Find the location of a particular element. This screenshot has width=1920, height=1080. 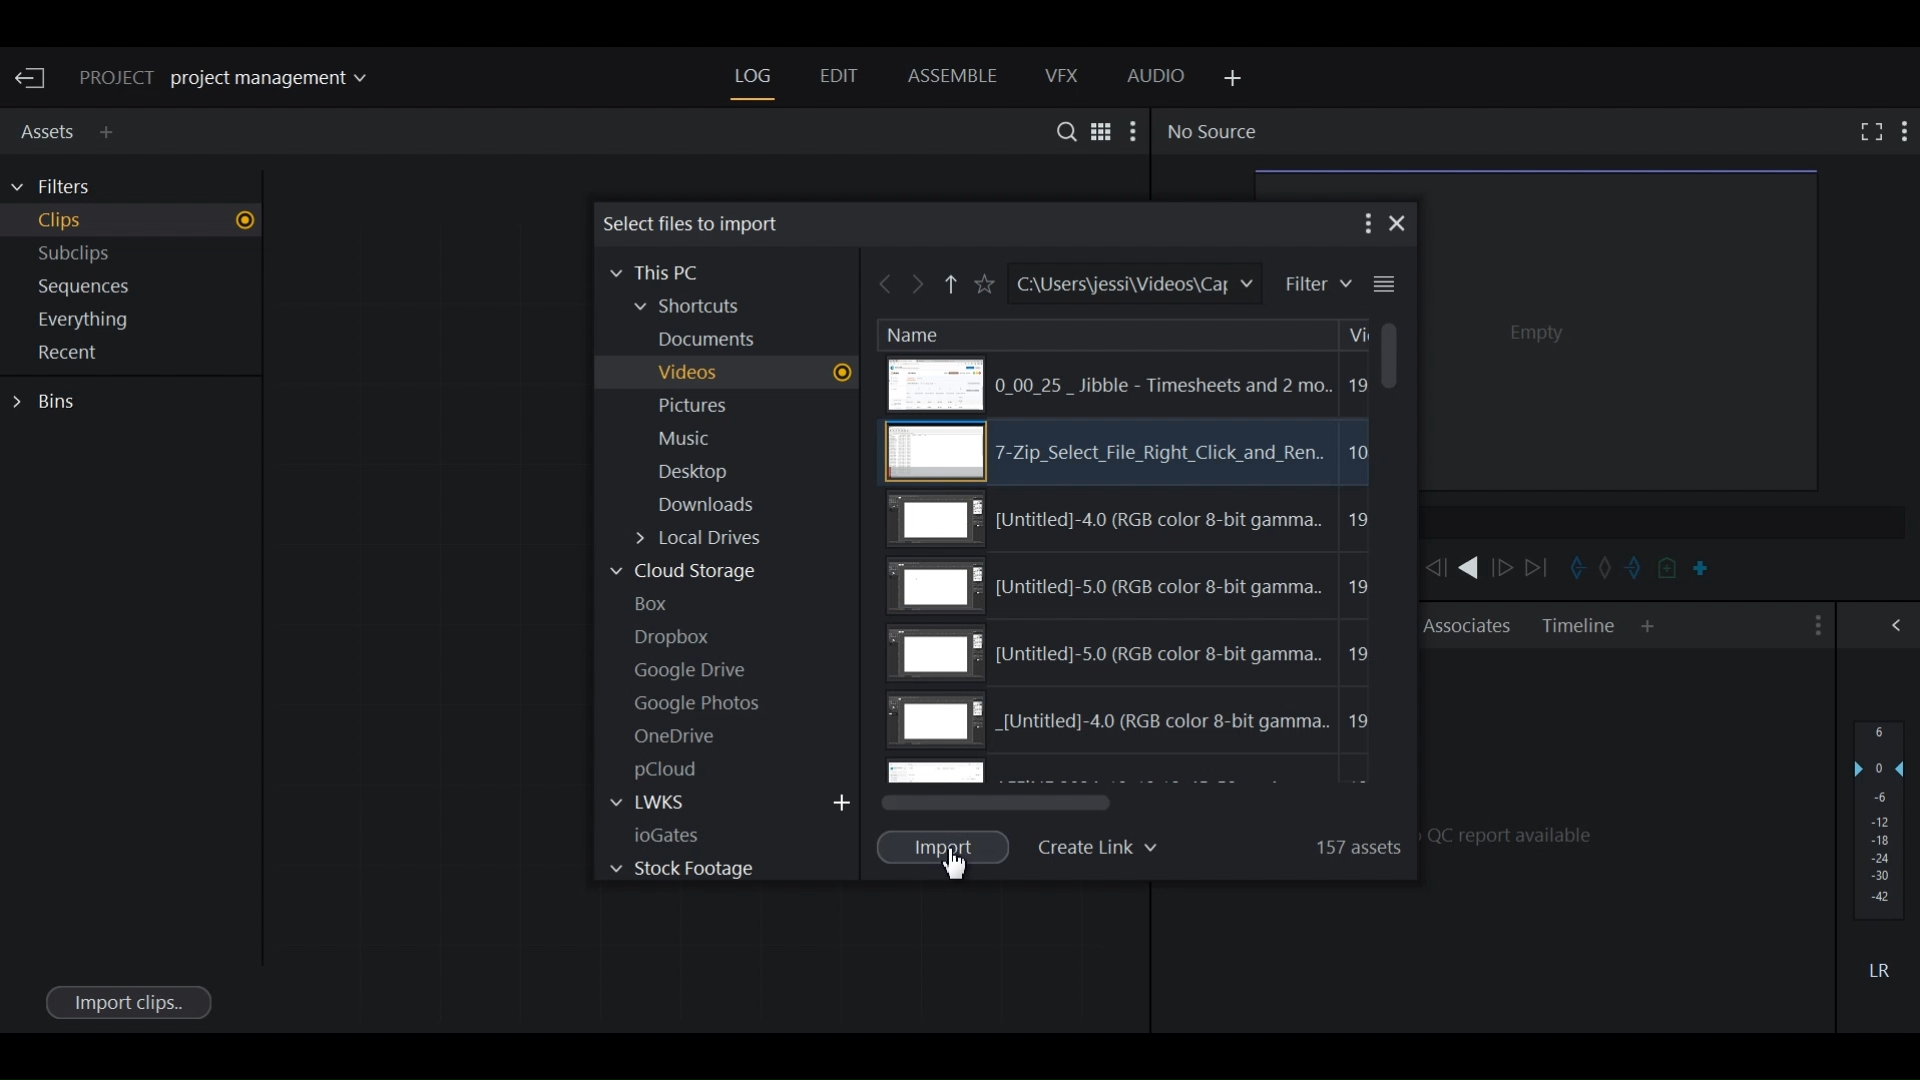

Add Panel is located at coordinates (1229, 79).